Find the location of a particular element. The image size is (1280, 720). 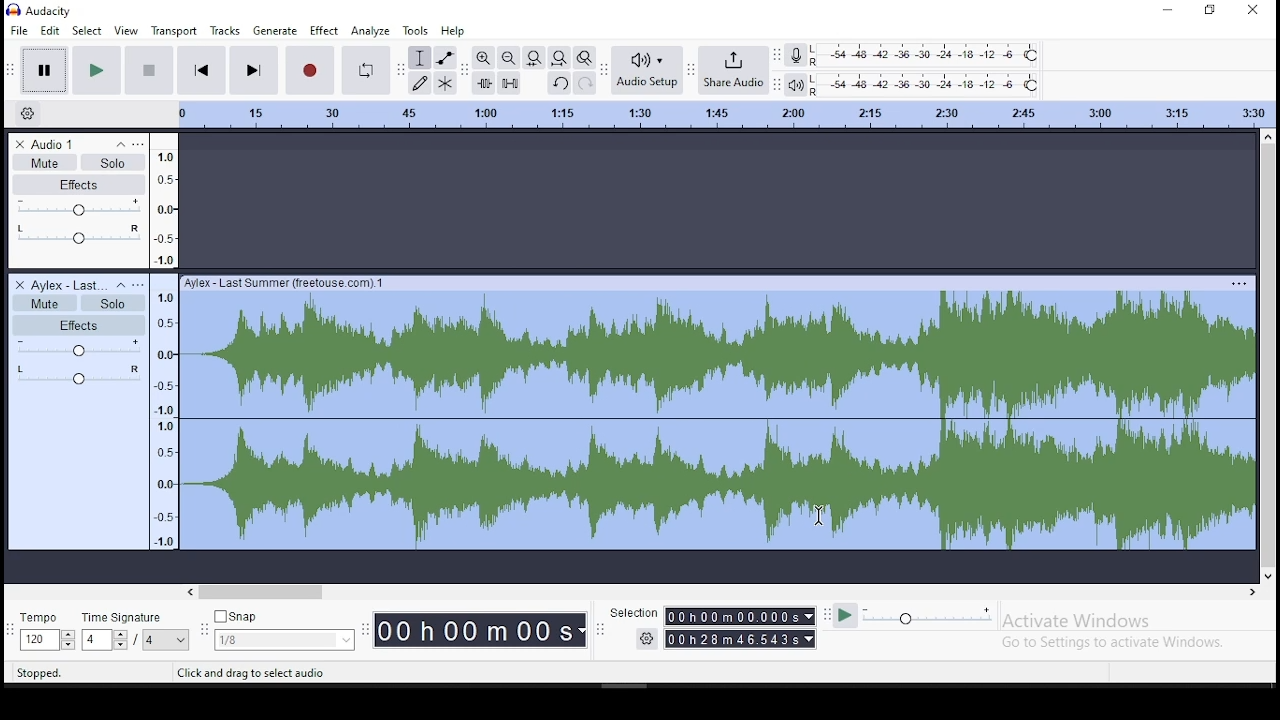

generate is located at coordinates (276, 30).